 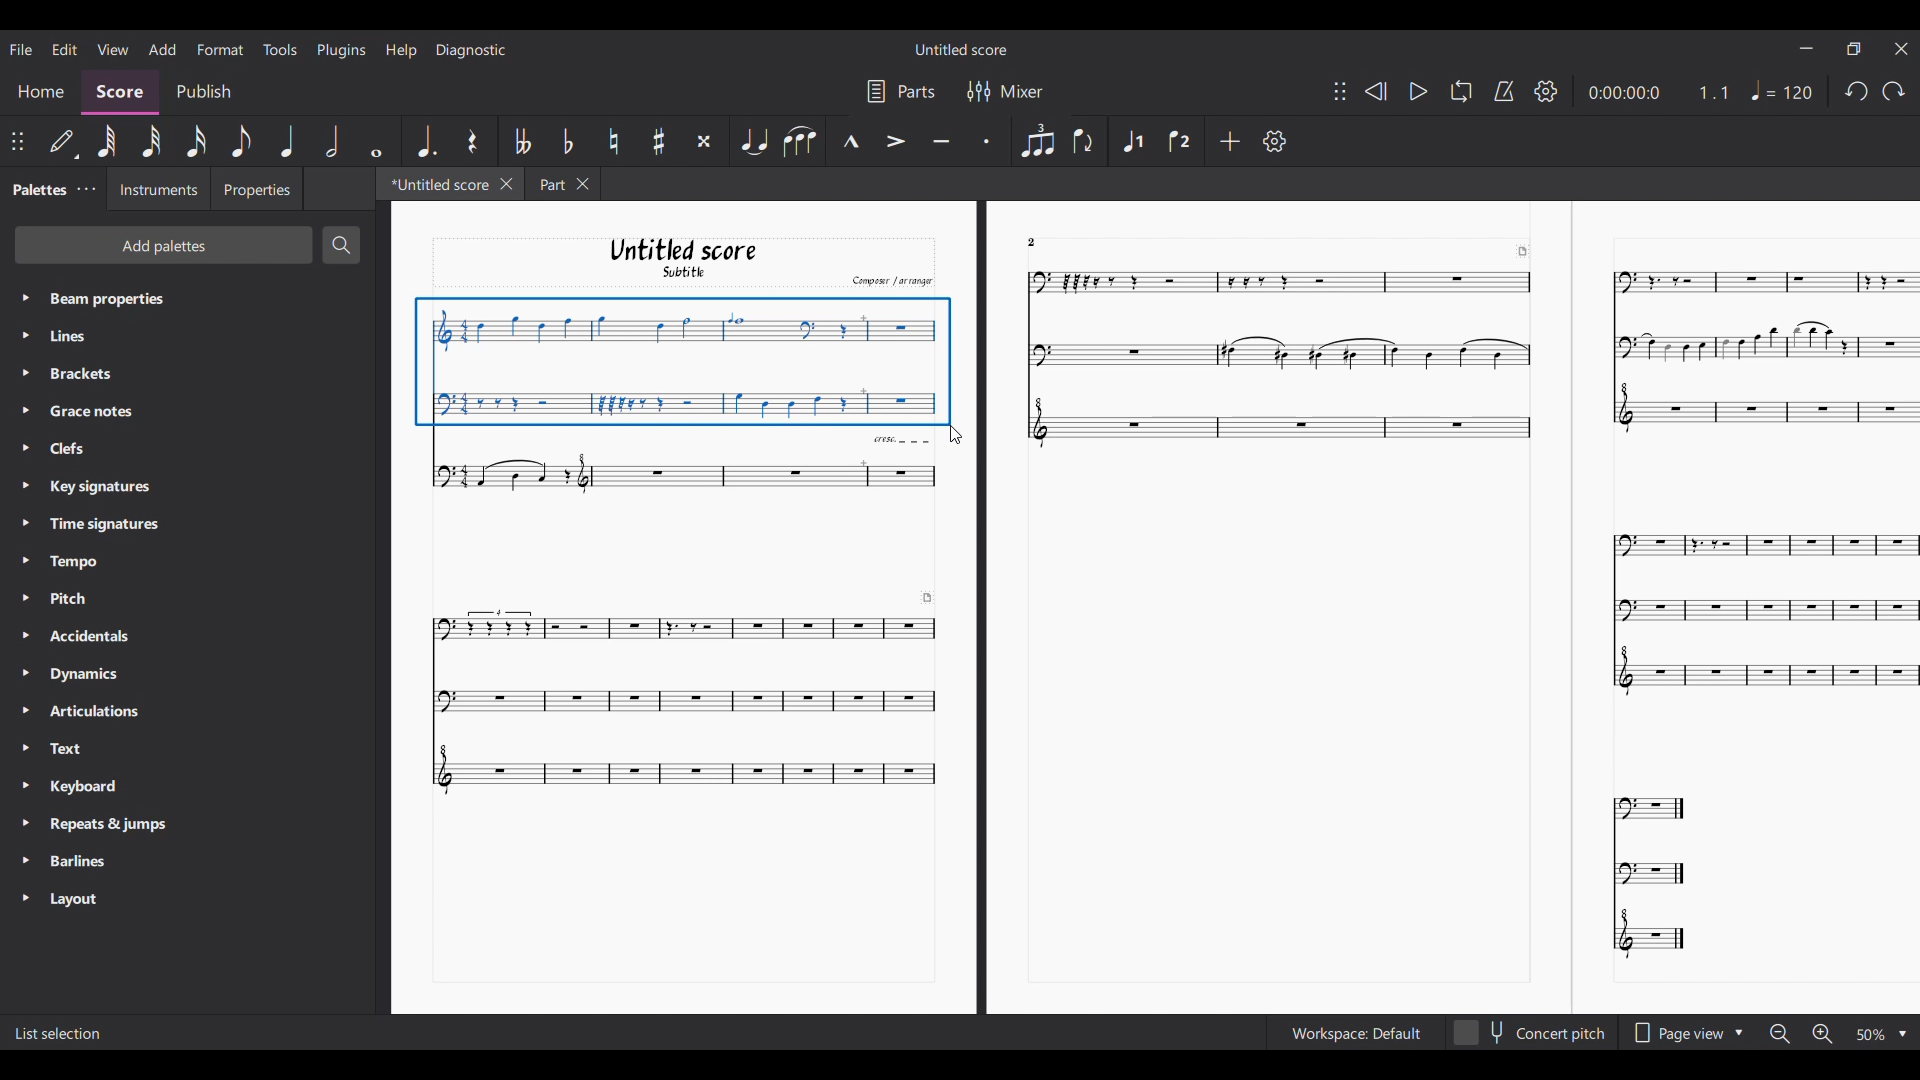 I want to click on Keyboard, so click(x=96, y=789).